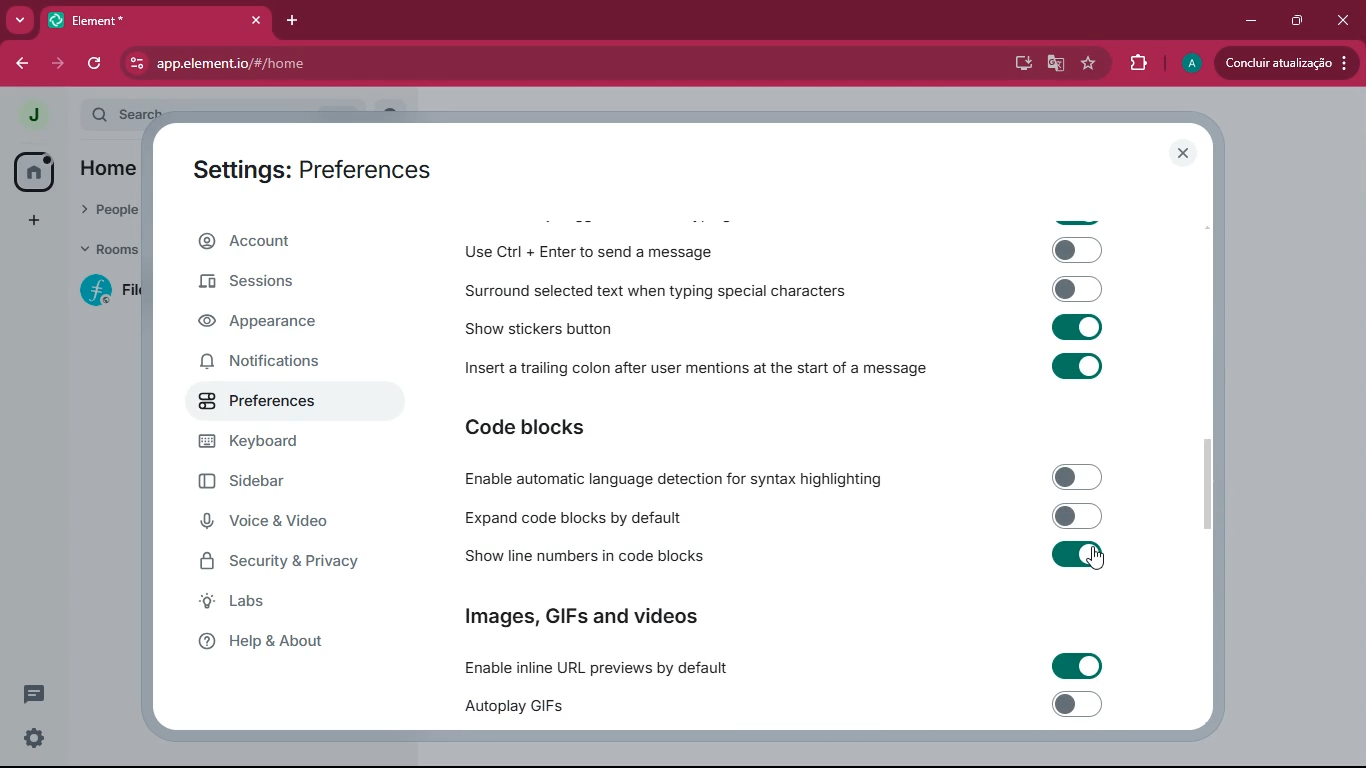 This screenshot has height=768, width=1366. I want to click on notifications, so click(276, 363).